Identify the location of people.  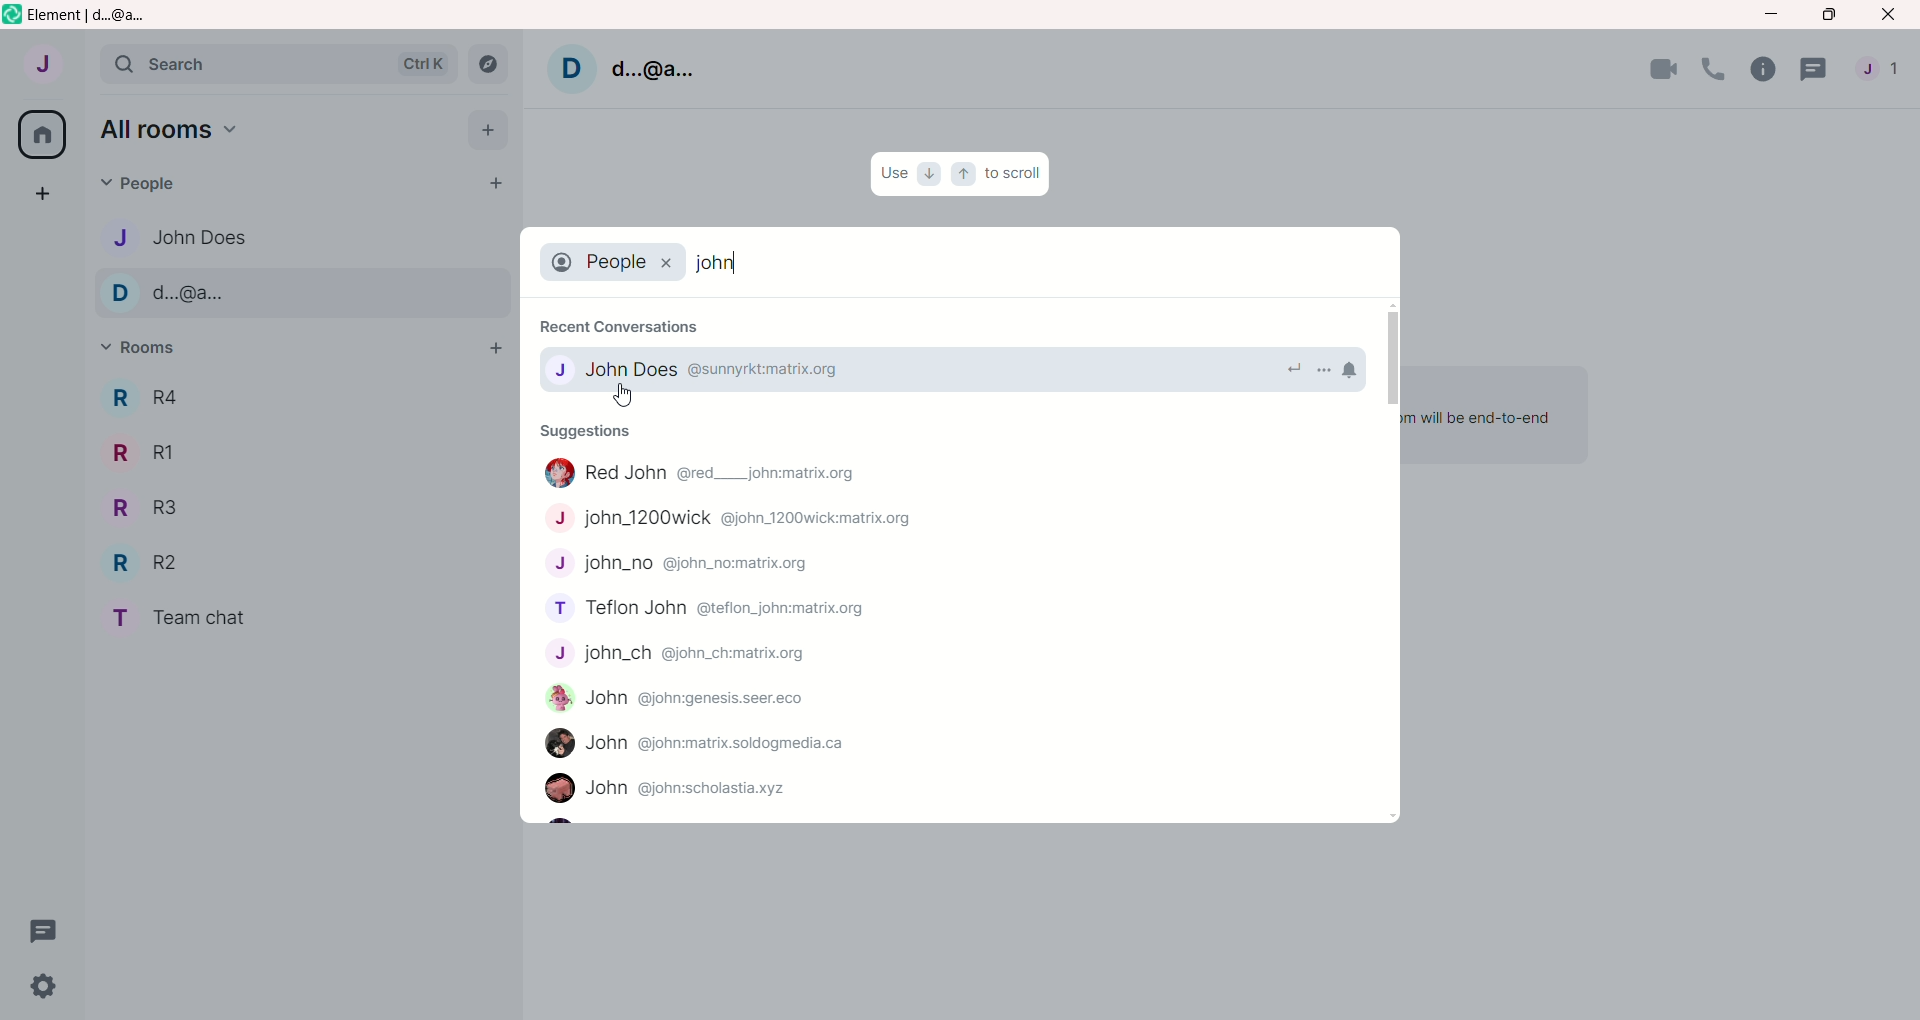
(616, 262).